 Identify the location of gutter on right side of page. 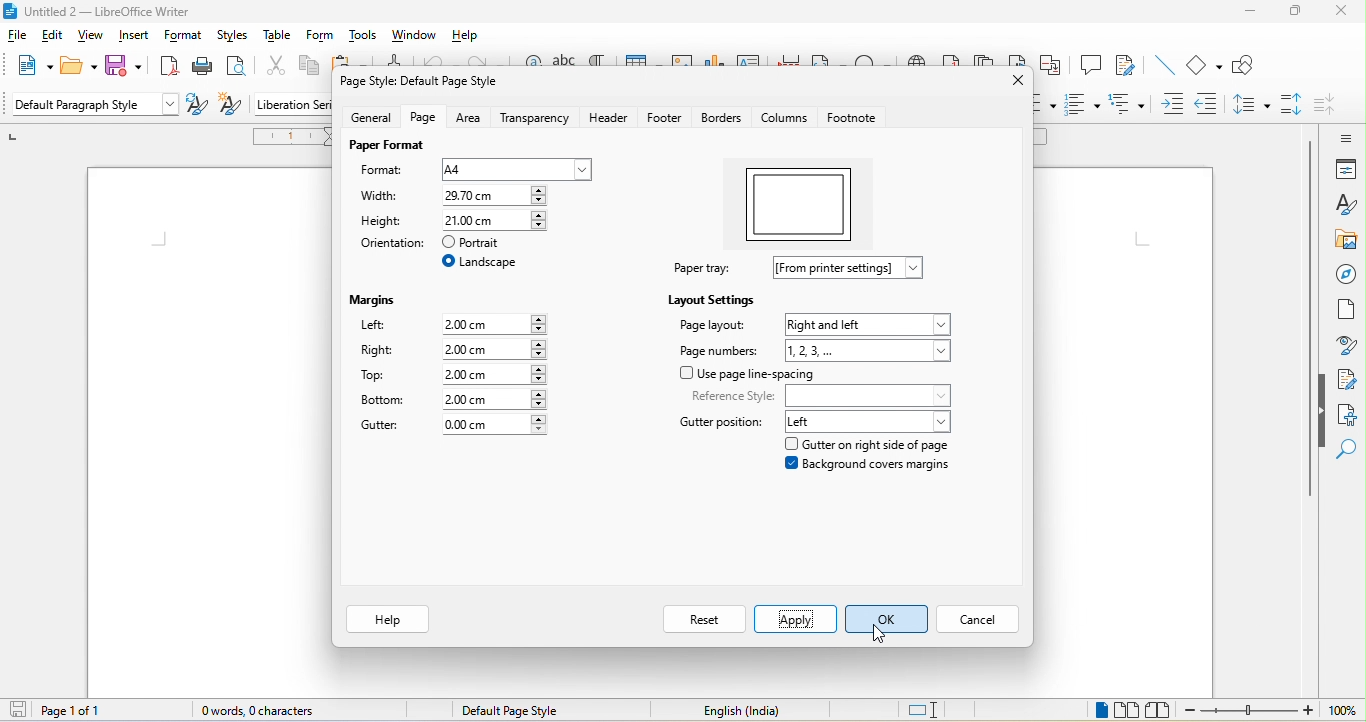
(884, 444).